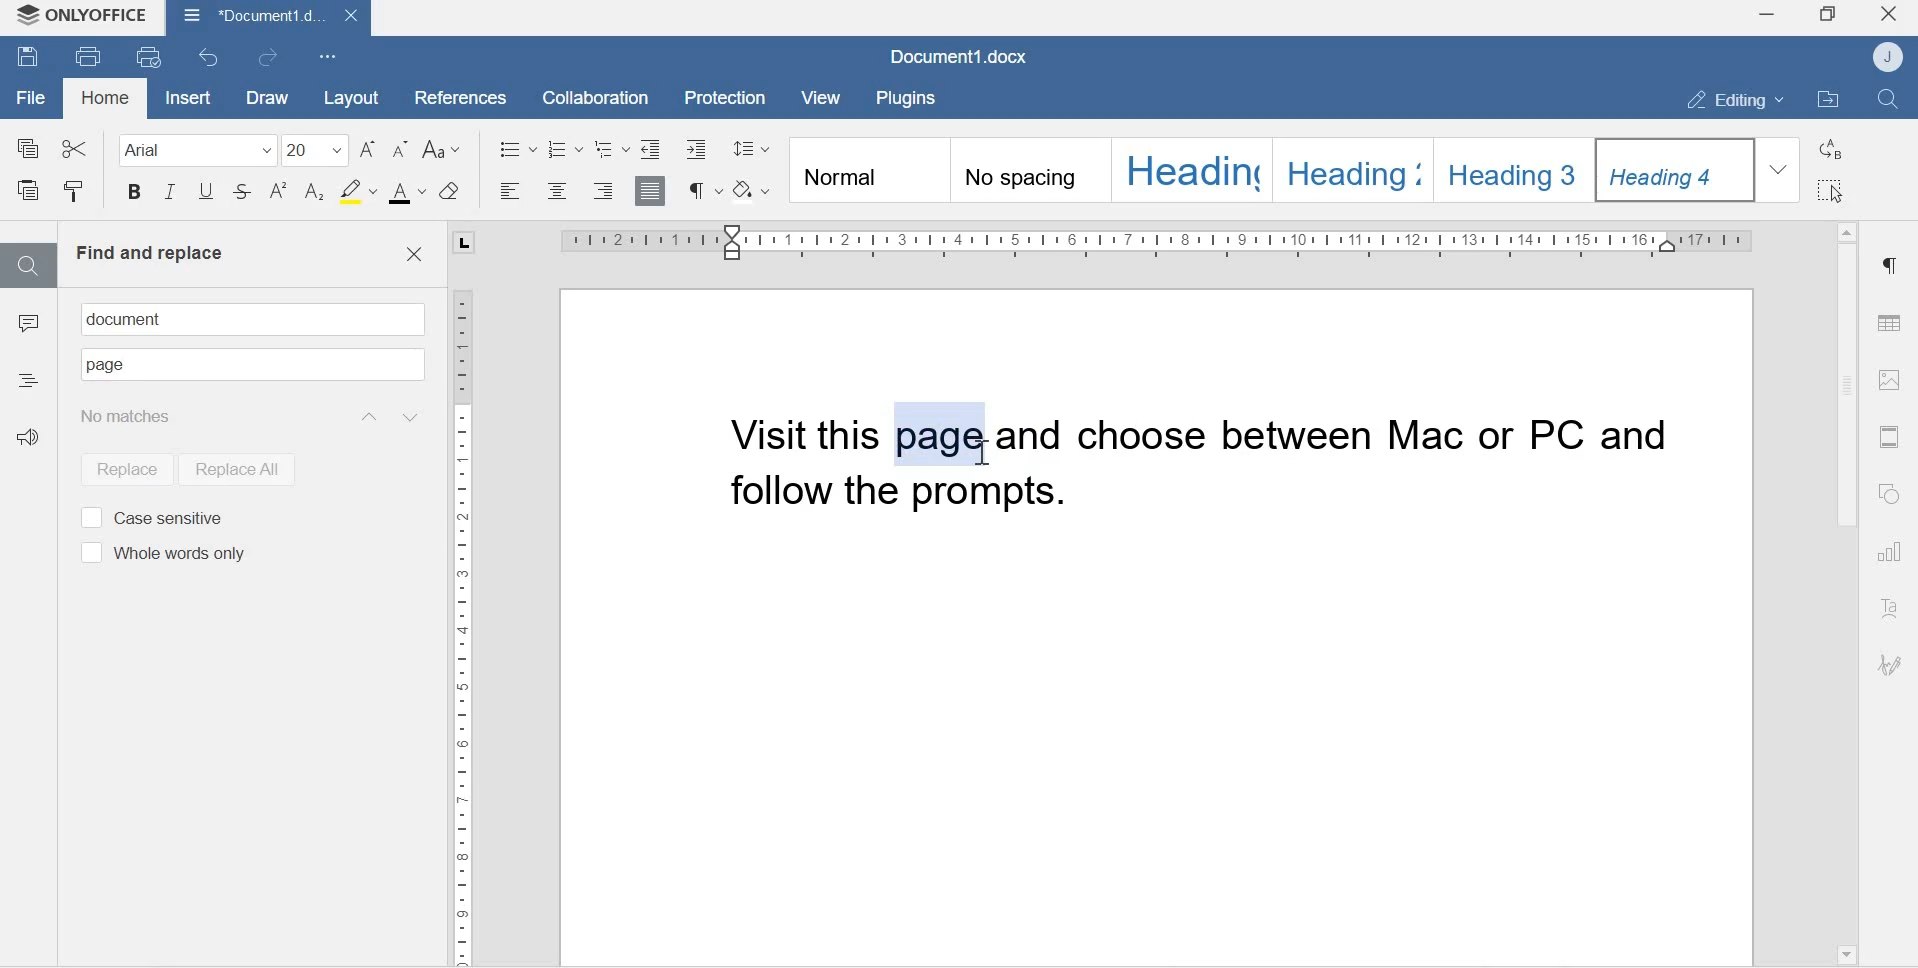 The image size is (1918, 968). Describe the element at coordinates (1030, 173) in the screenshot. I see `No spacing` at that location.